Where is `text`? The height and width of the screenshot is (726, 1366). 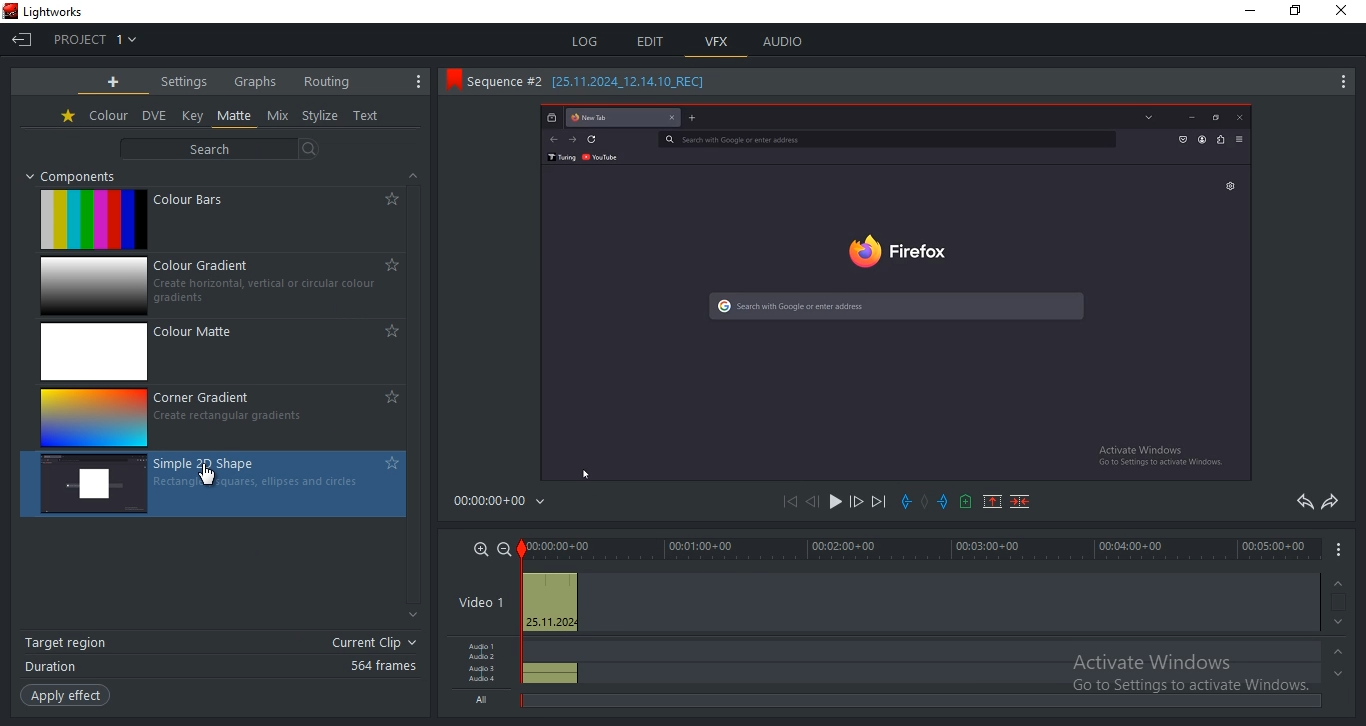
text is located at coordinates (367, 117).